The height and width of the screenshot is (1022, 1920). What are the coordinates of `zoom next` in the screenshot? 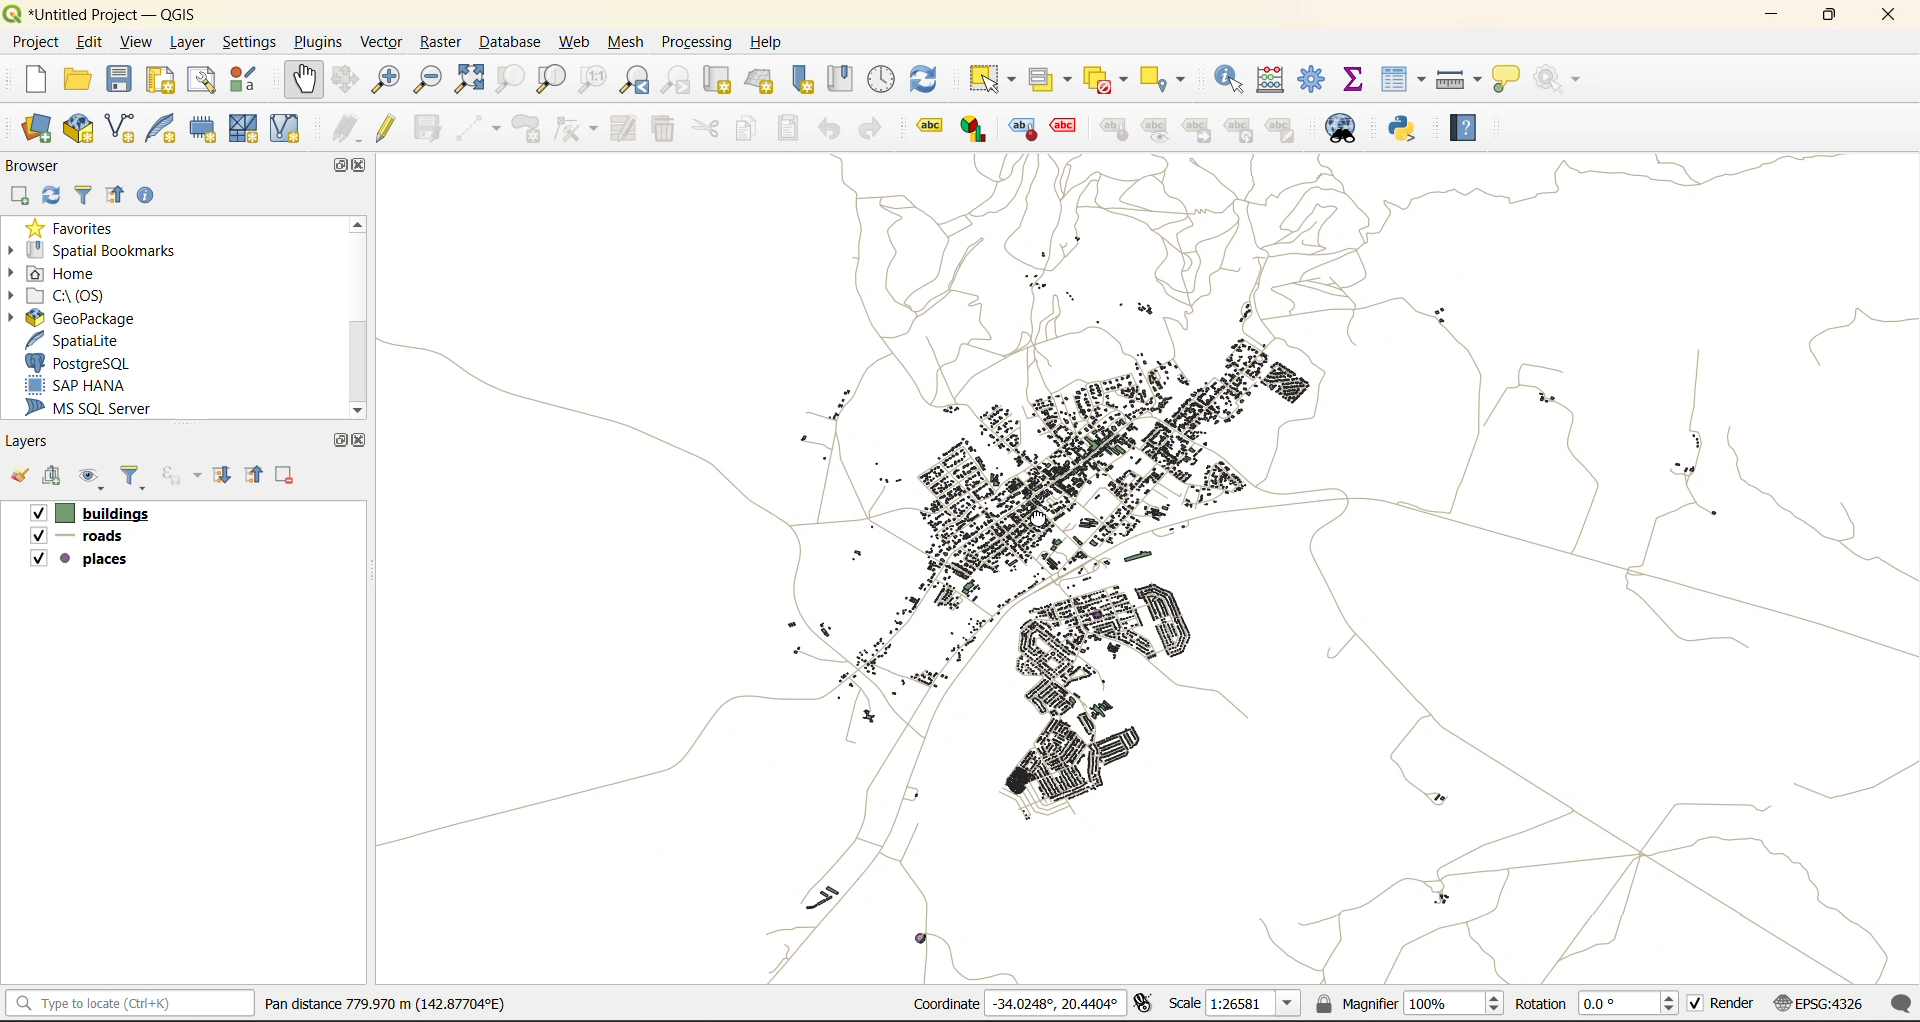 It's located at (676, 80).